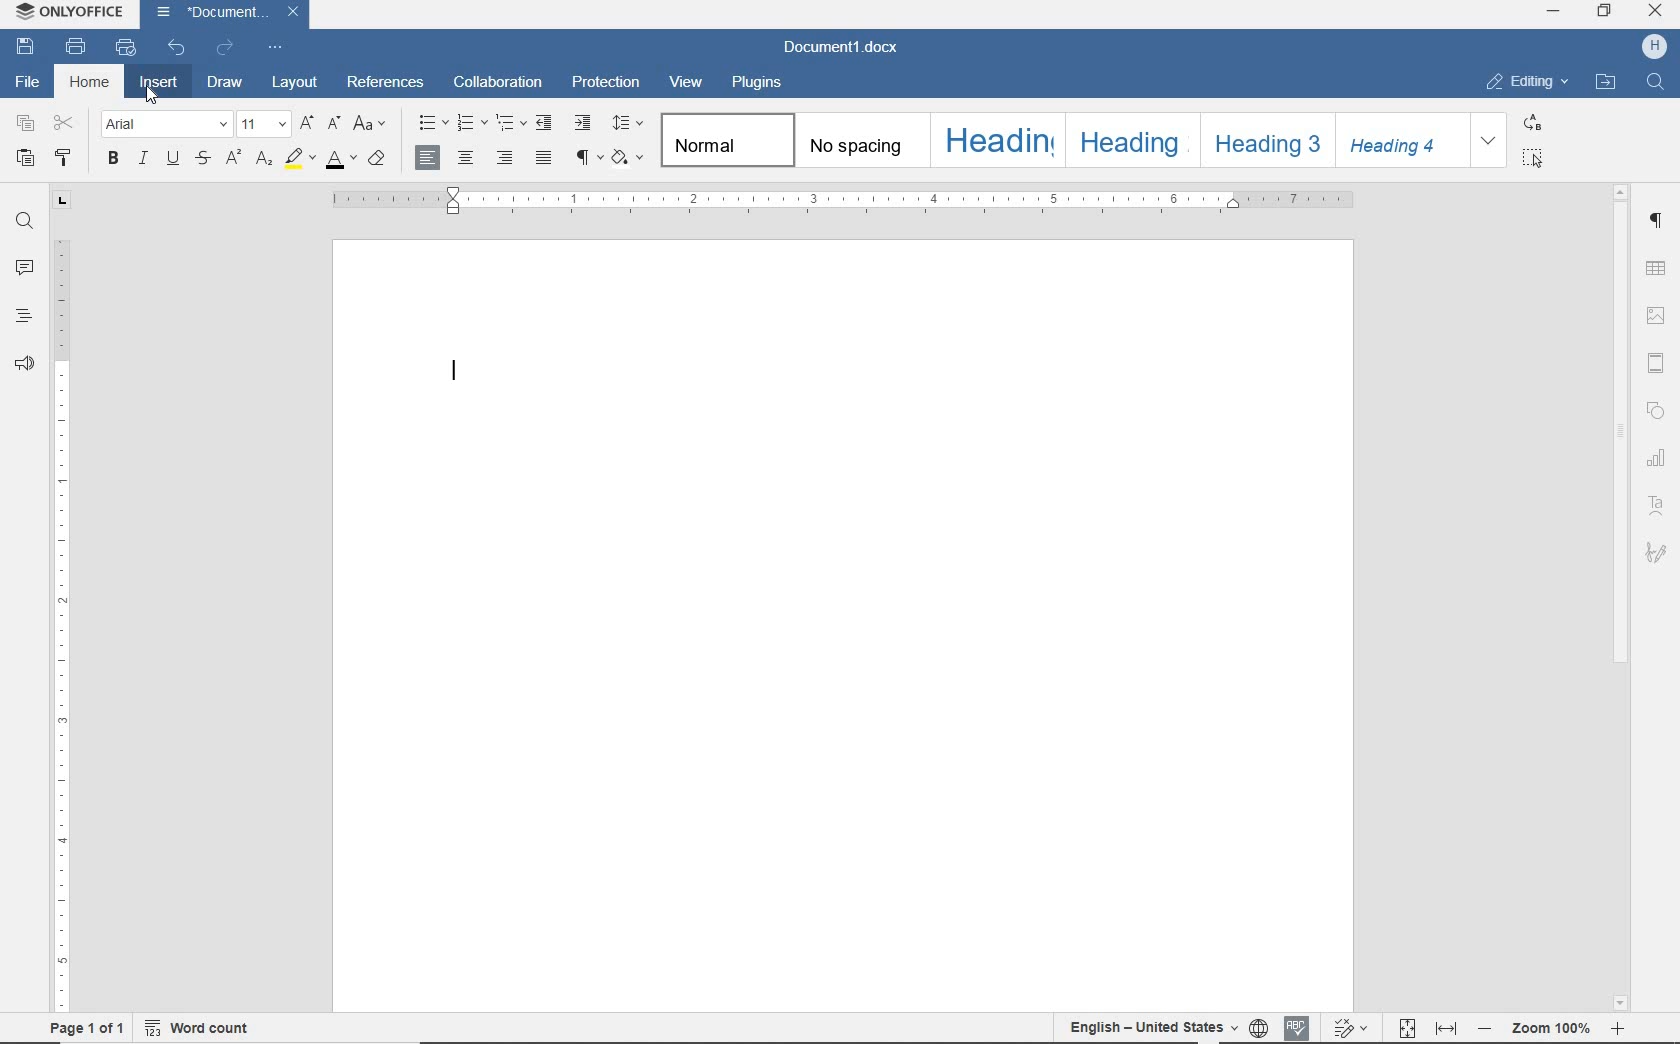 The height and width of the screenshot is (1044, 1680). I want to click on redo, so click(224, 48).